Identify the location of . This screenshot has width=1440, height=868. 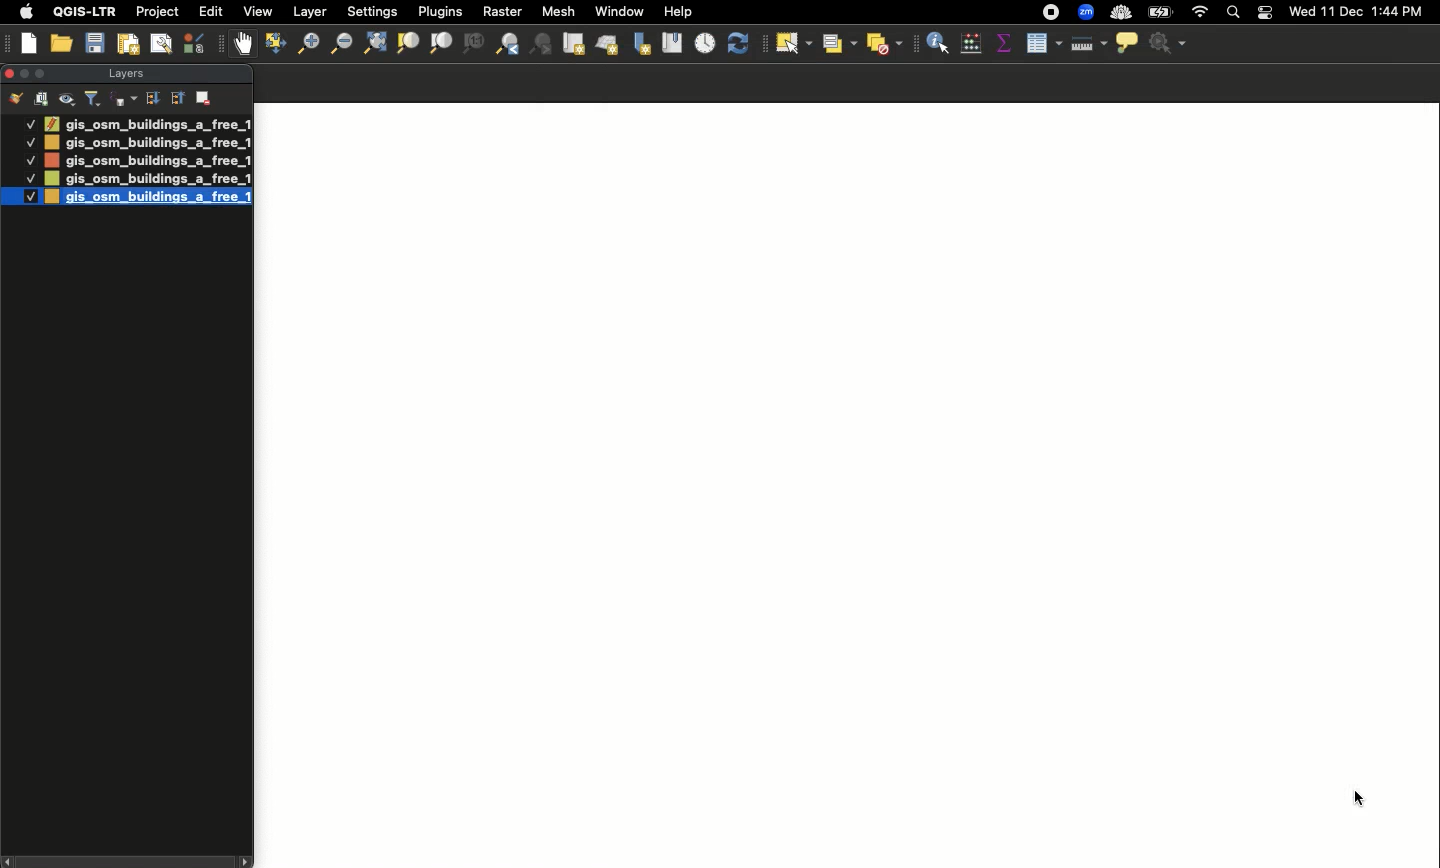
(9, 44).